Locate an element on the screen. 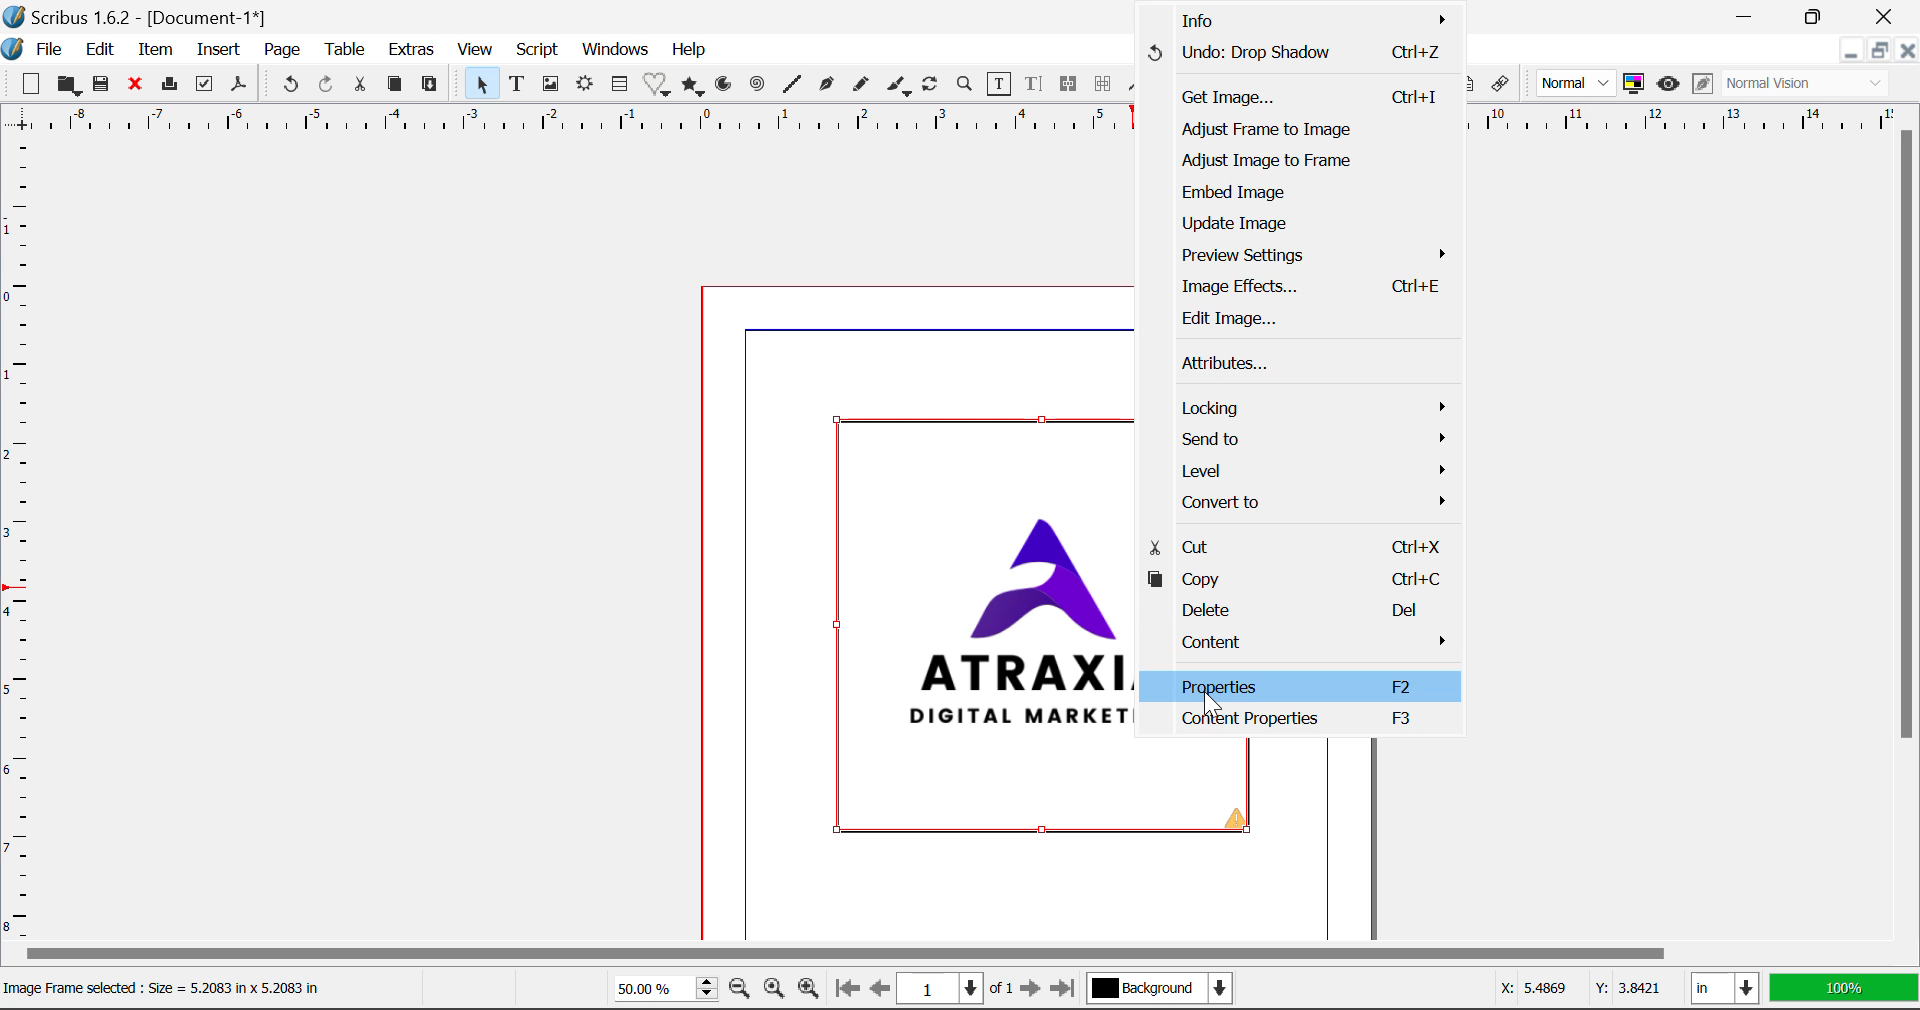  Send to is located at coordinates (1314, 443).